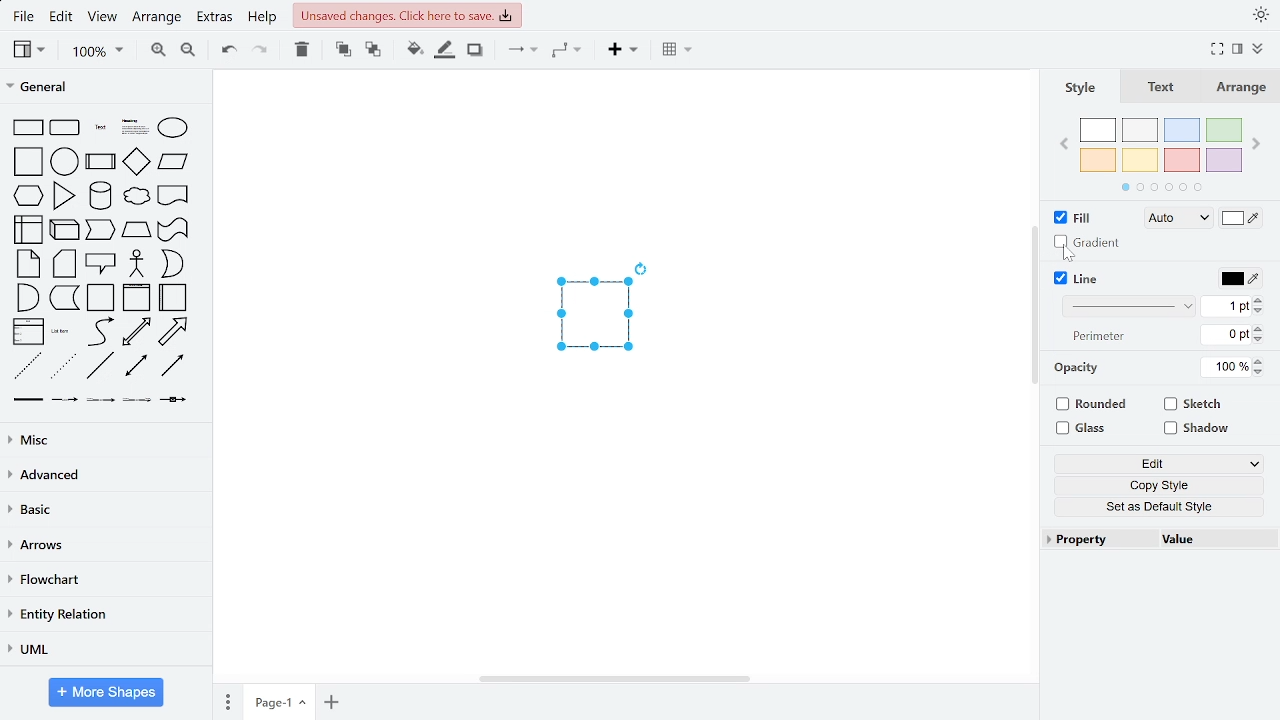 Image resolution: width=1280 pixels, height=720 pixels. Describe the element at coordinates (1162, 464) in the screenshot. I see `edit` at that location.